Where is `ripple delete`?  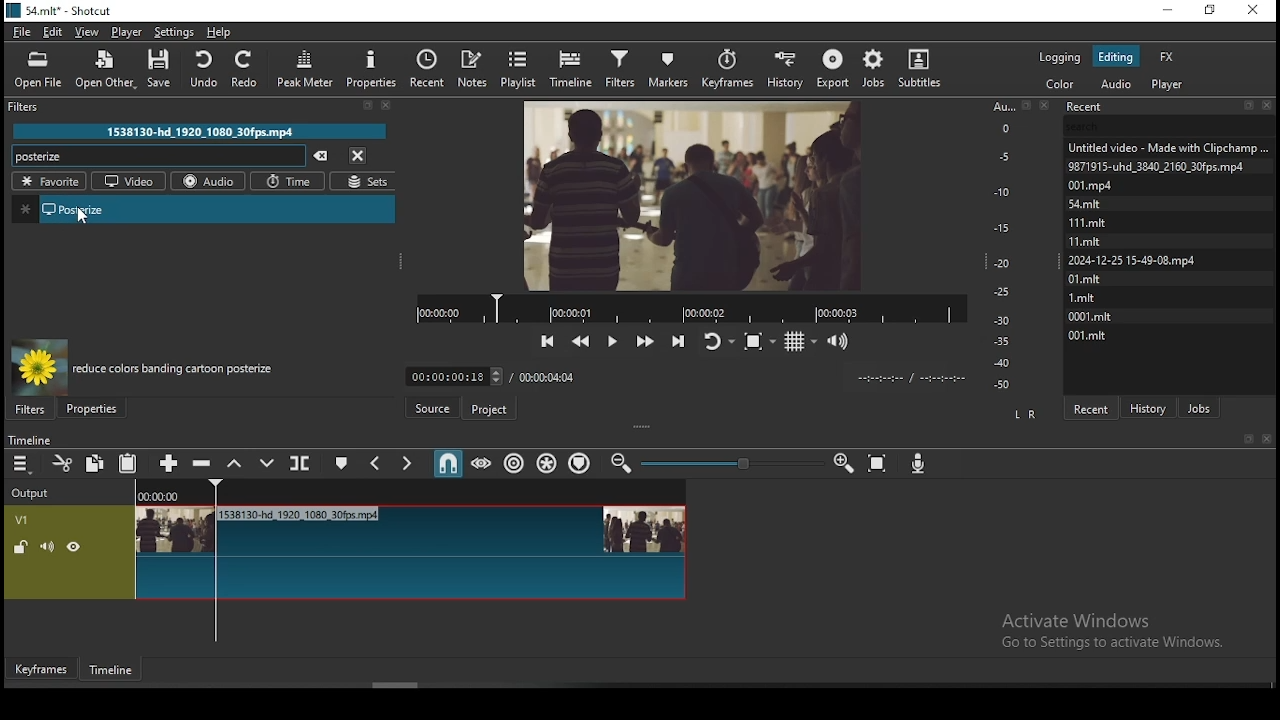
ripple delete is located at coordinates (205, 463).